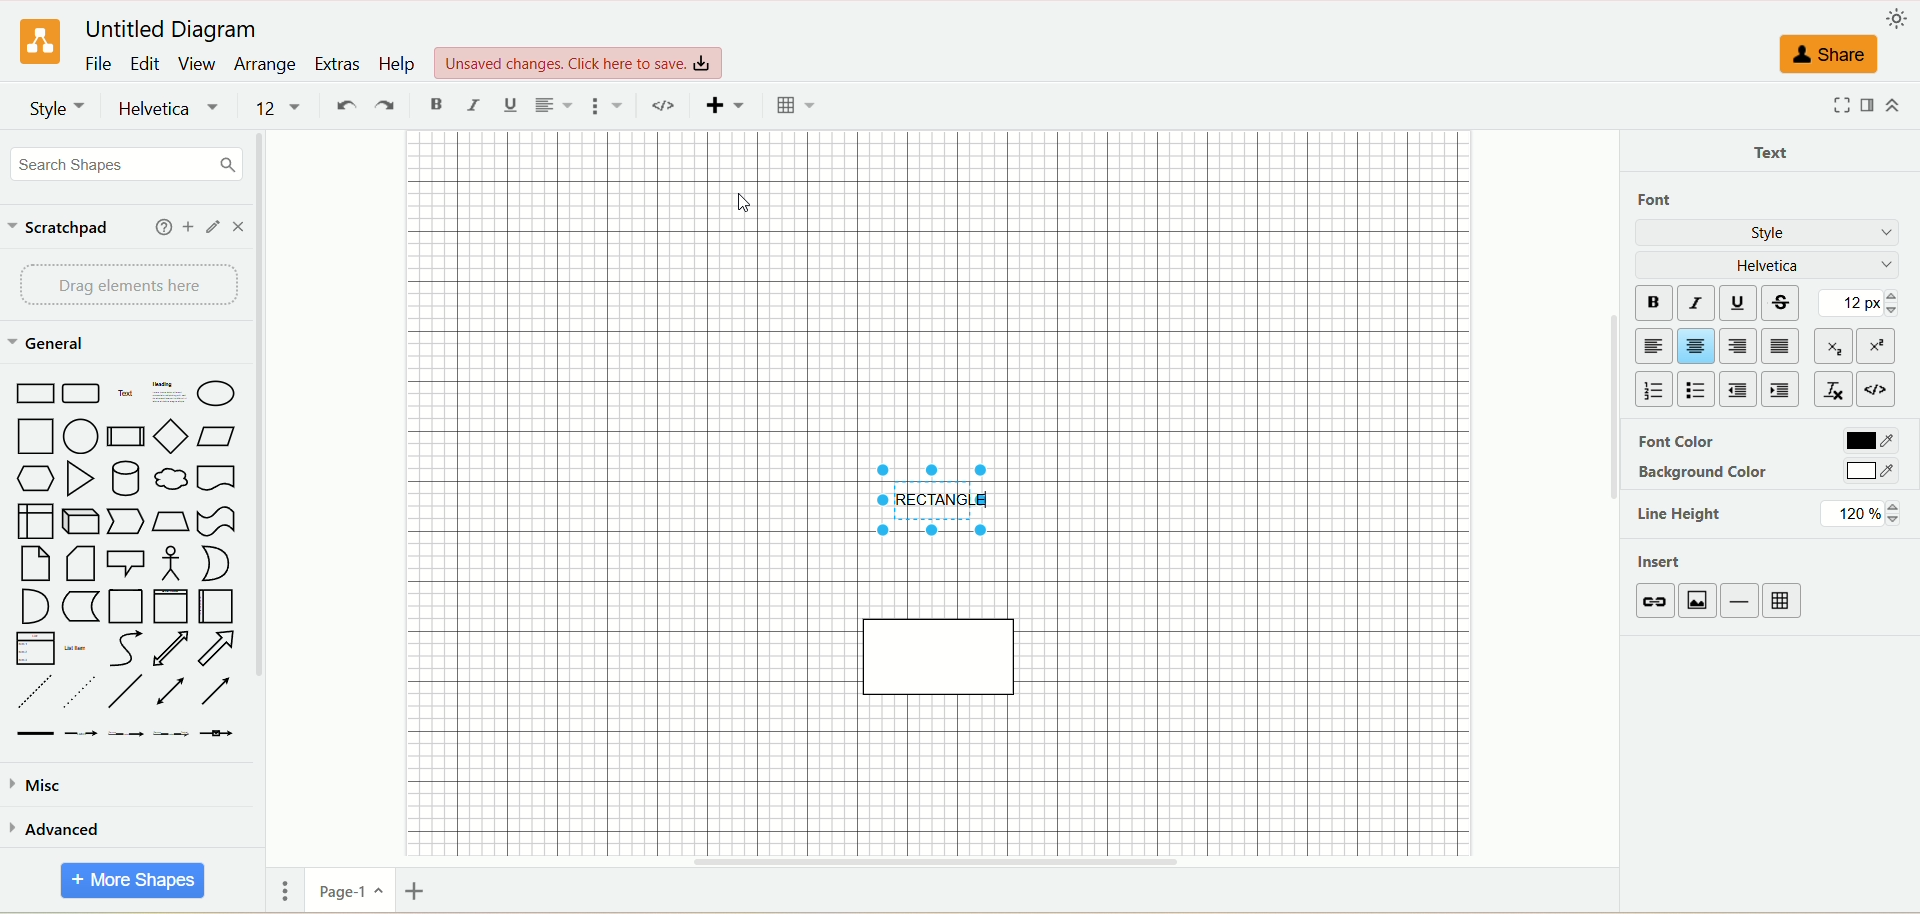  What do you see at coordinates (1784, 600) in the screenshot?
I see `table` at bounding box center [1784, 600].